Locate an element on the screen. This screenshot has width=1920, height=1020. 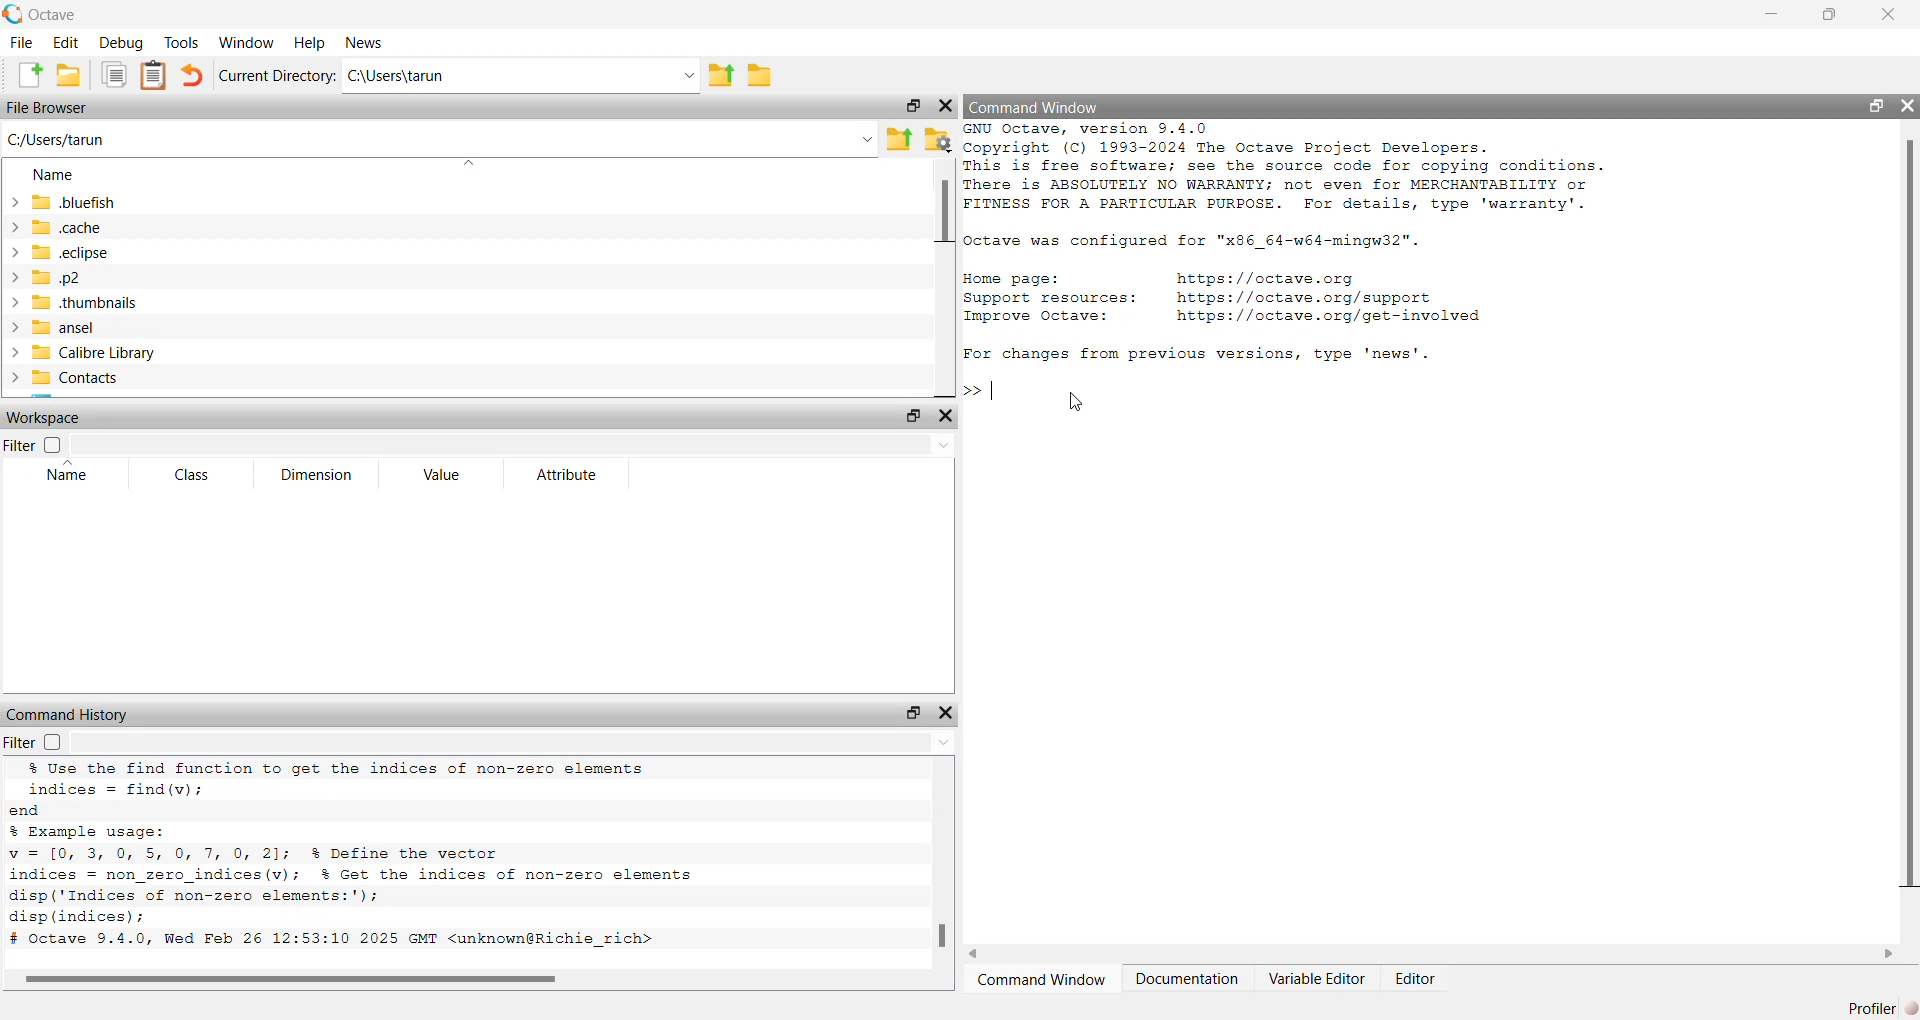
close is located at coordinates (1888, 18).